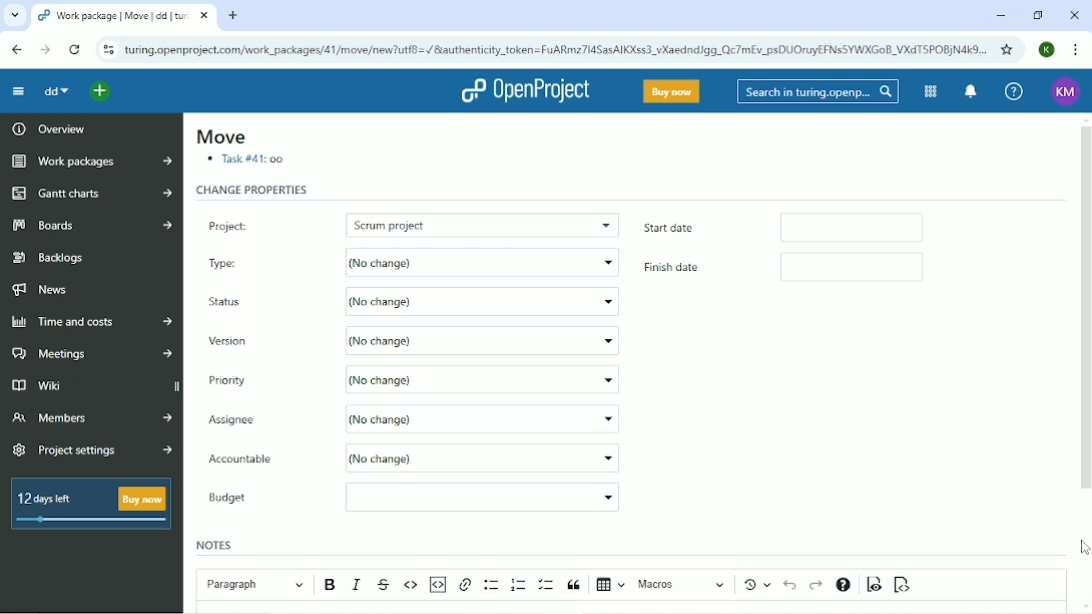 Image resolution: width=1092 pixels, height=614 pixels. What do you see at coordinates (385, 585) in the screenshot?
I see `Strikethrough` at bounding box center [385, 585].